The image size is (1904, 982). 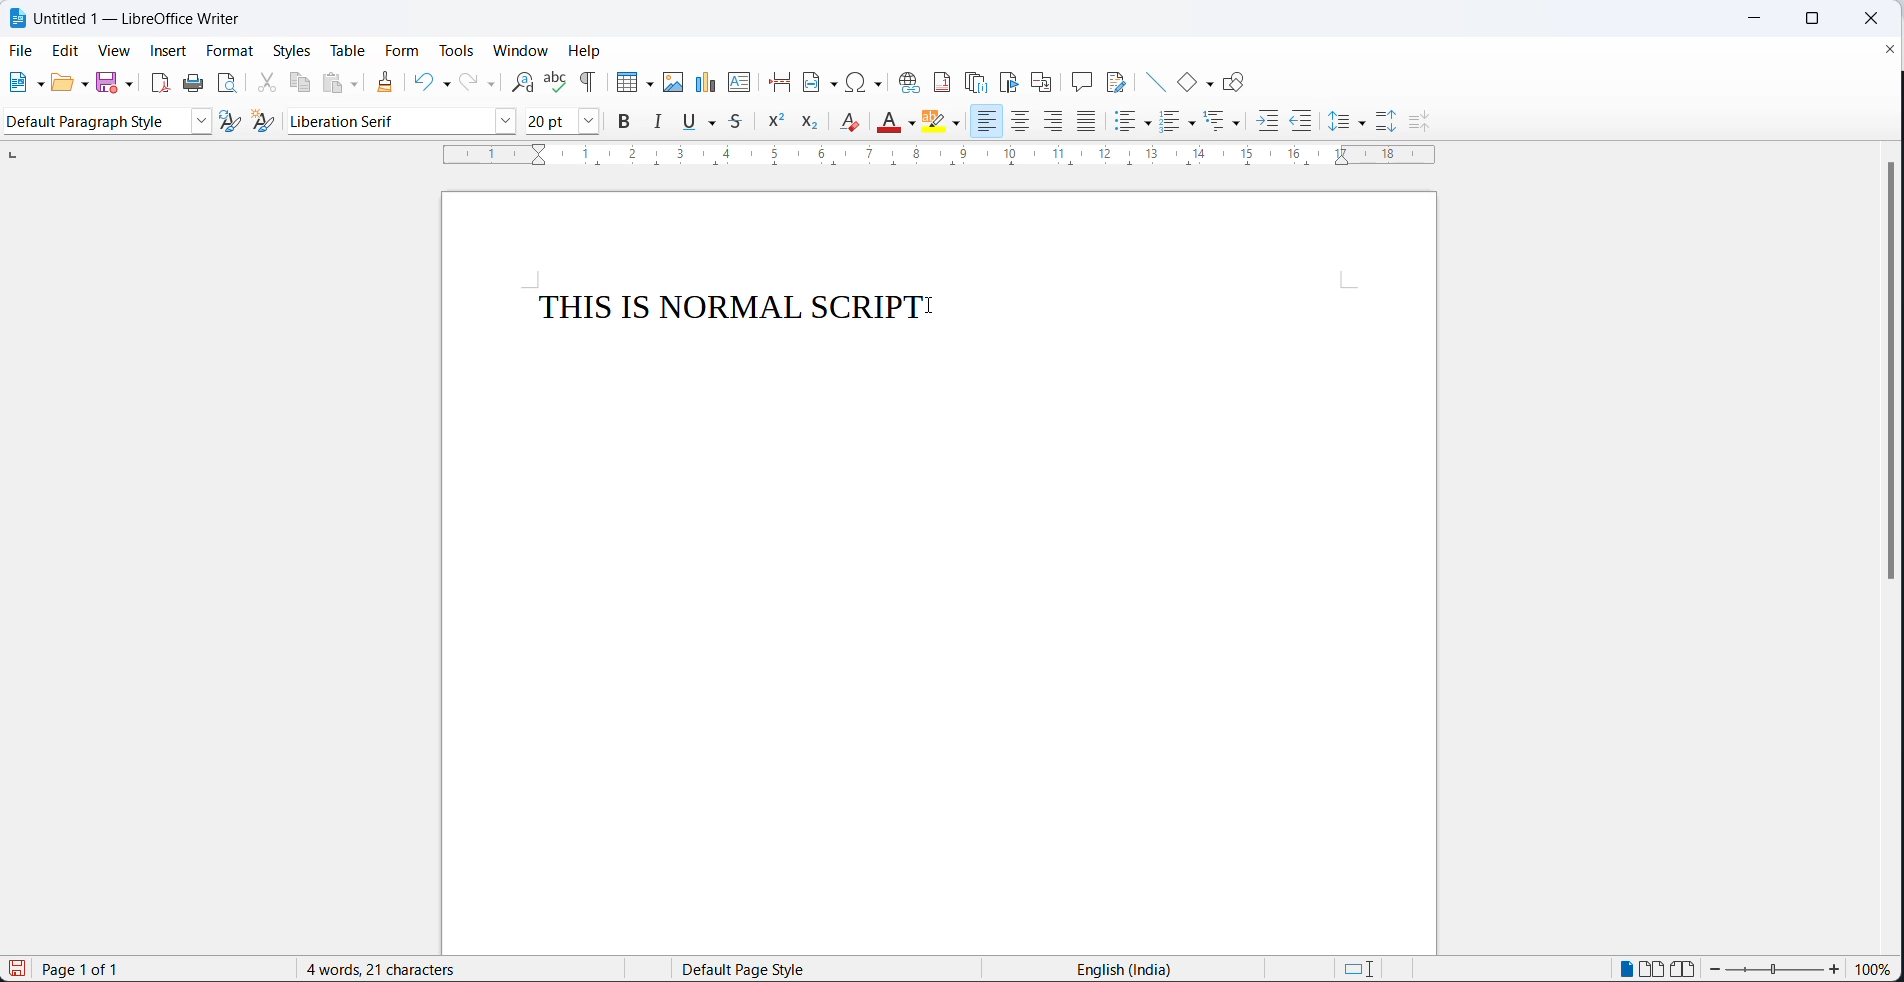 I want to click on underline, so click(x=690, y=121).